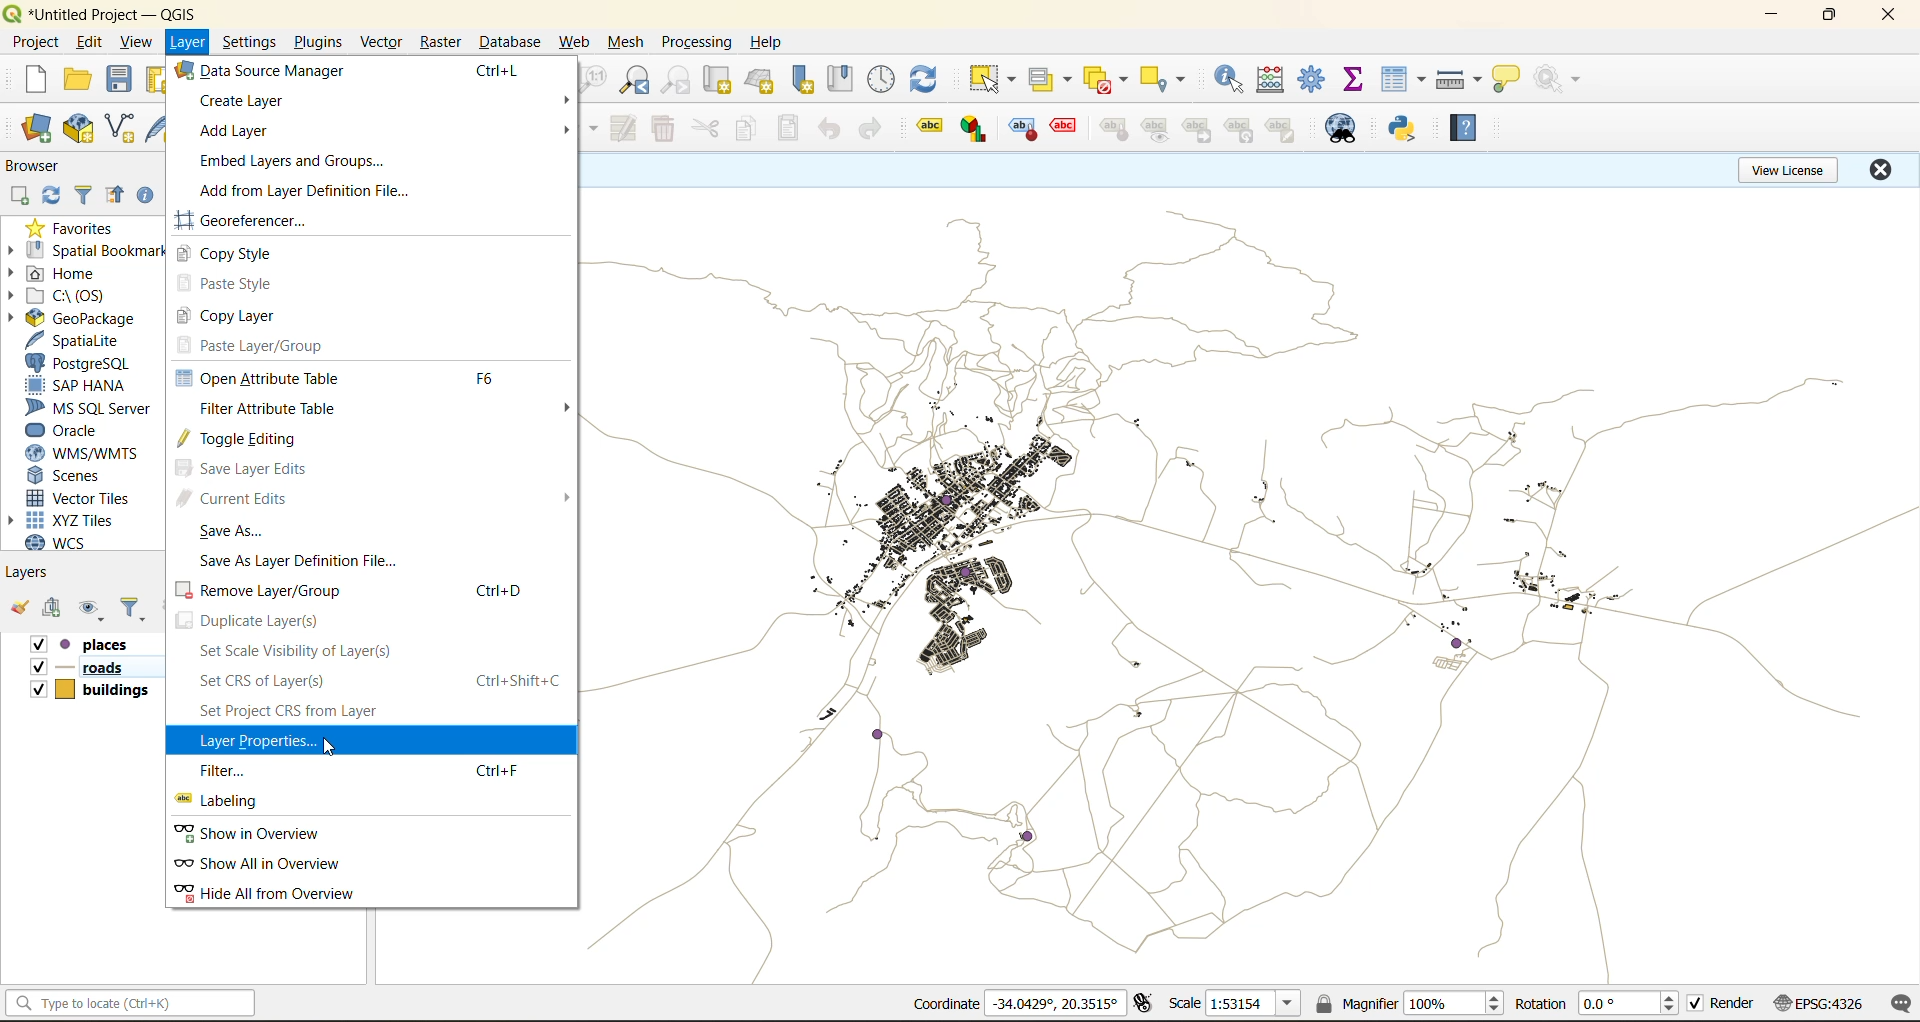  I want to click on new 3d map, so click(762, 80).